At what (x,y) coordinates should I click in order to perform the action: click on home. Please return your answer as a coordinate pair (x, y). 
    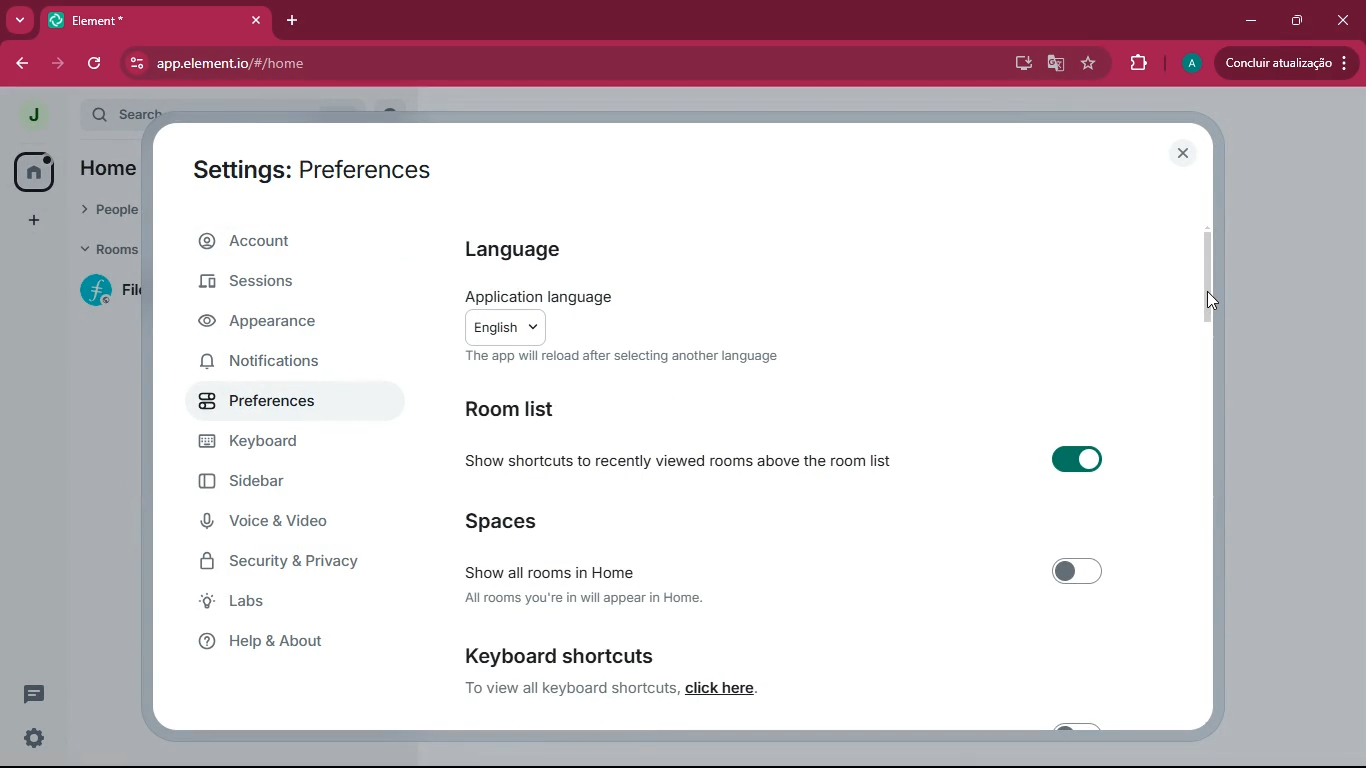
    Looking at the image, I should click on (32, 172).